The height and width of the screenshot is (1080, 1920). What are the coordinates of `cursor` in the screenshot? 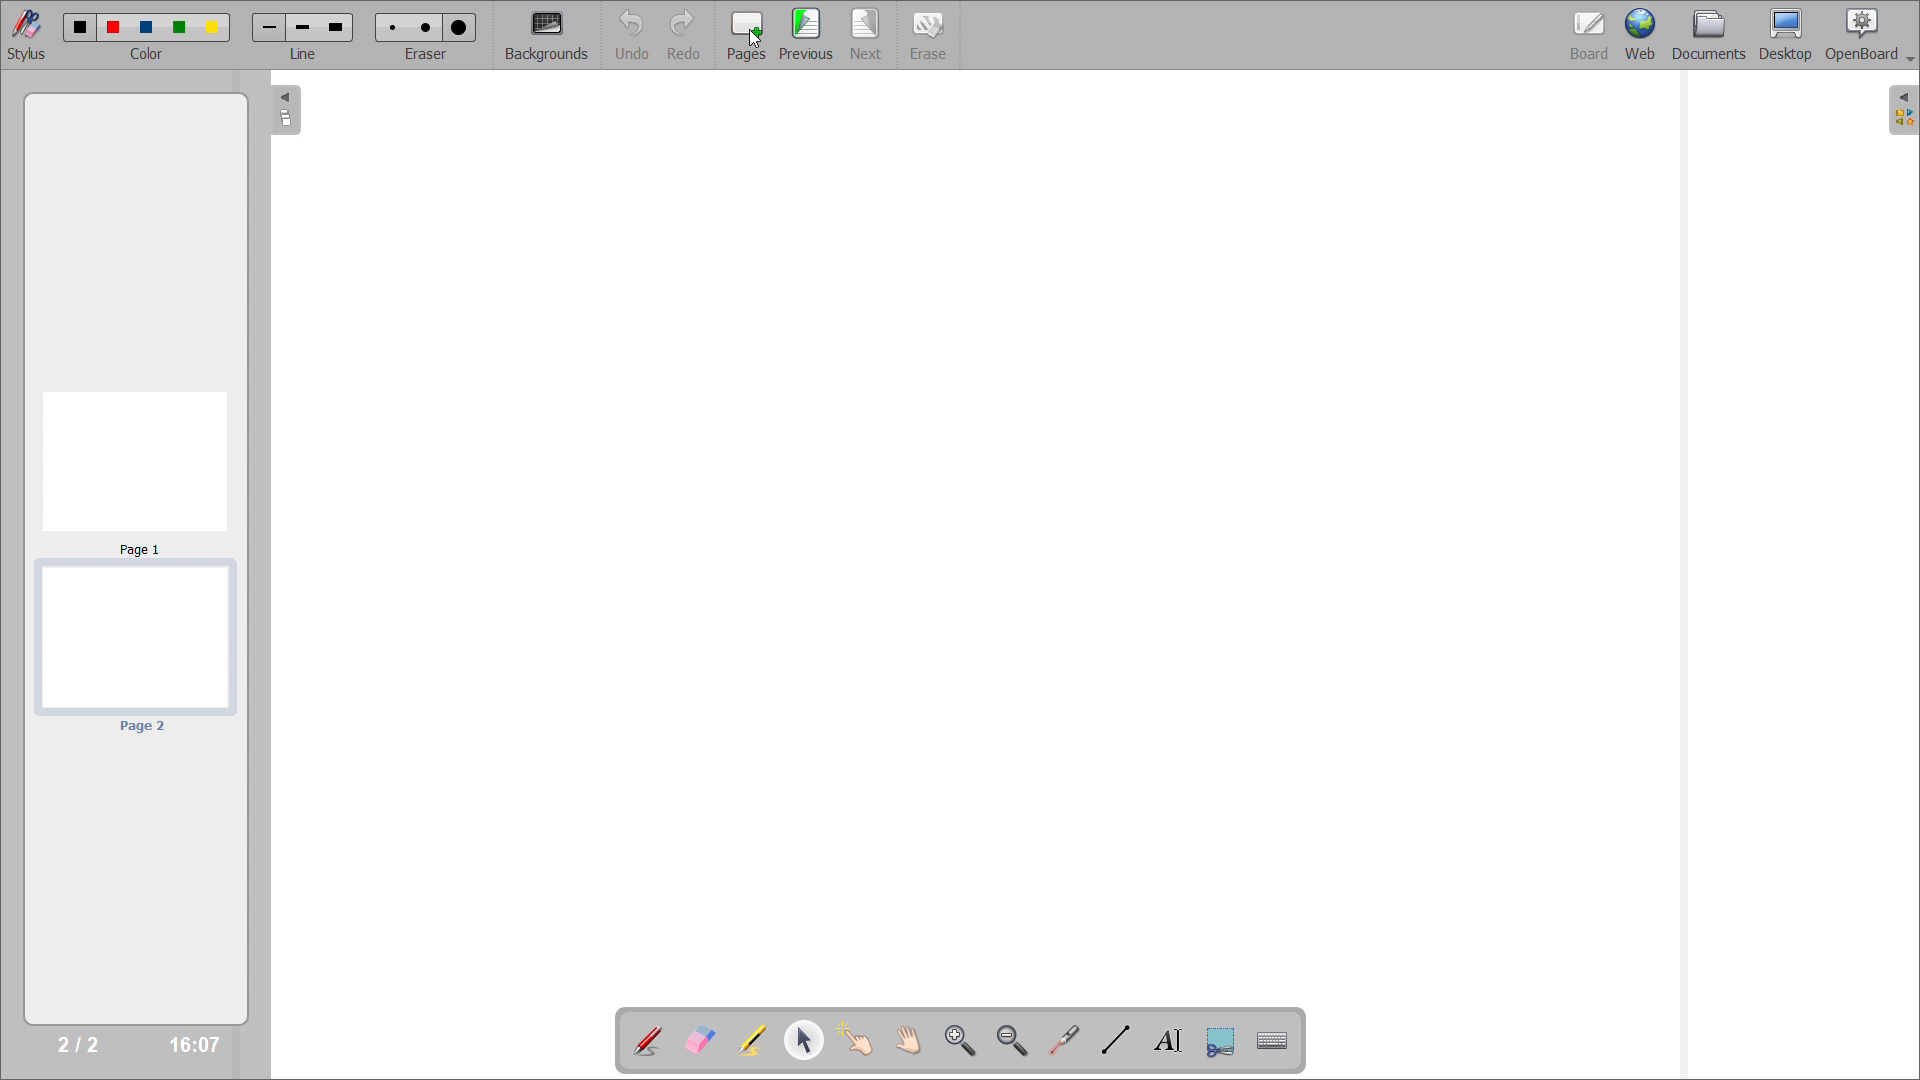 It's located at (754, 40).